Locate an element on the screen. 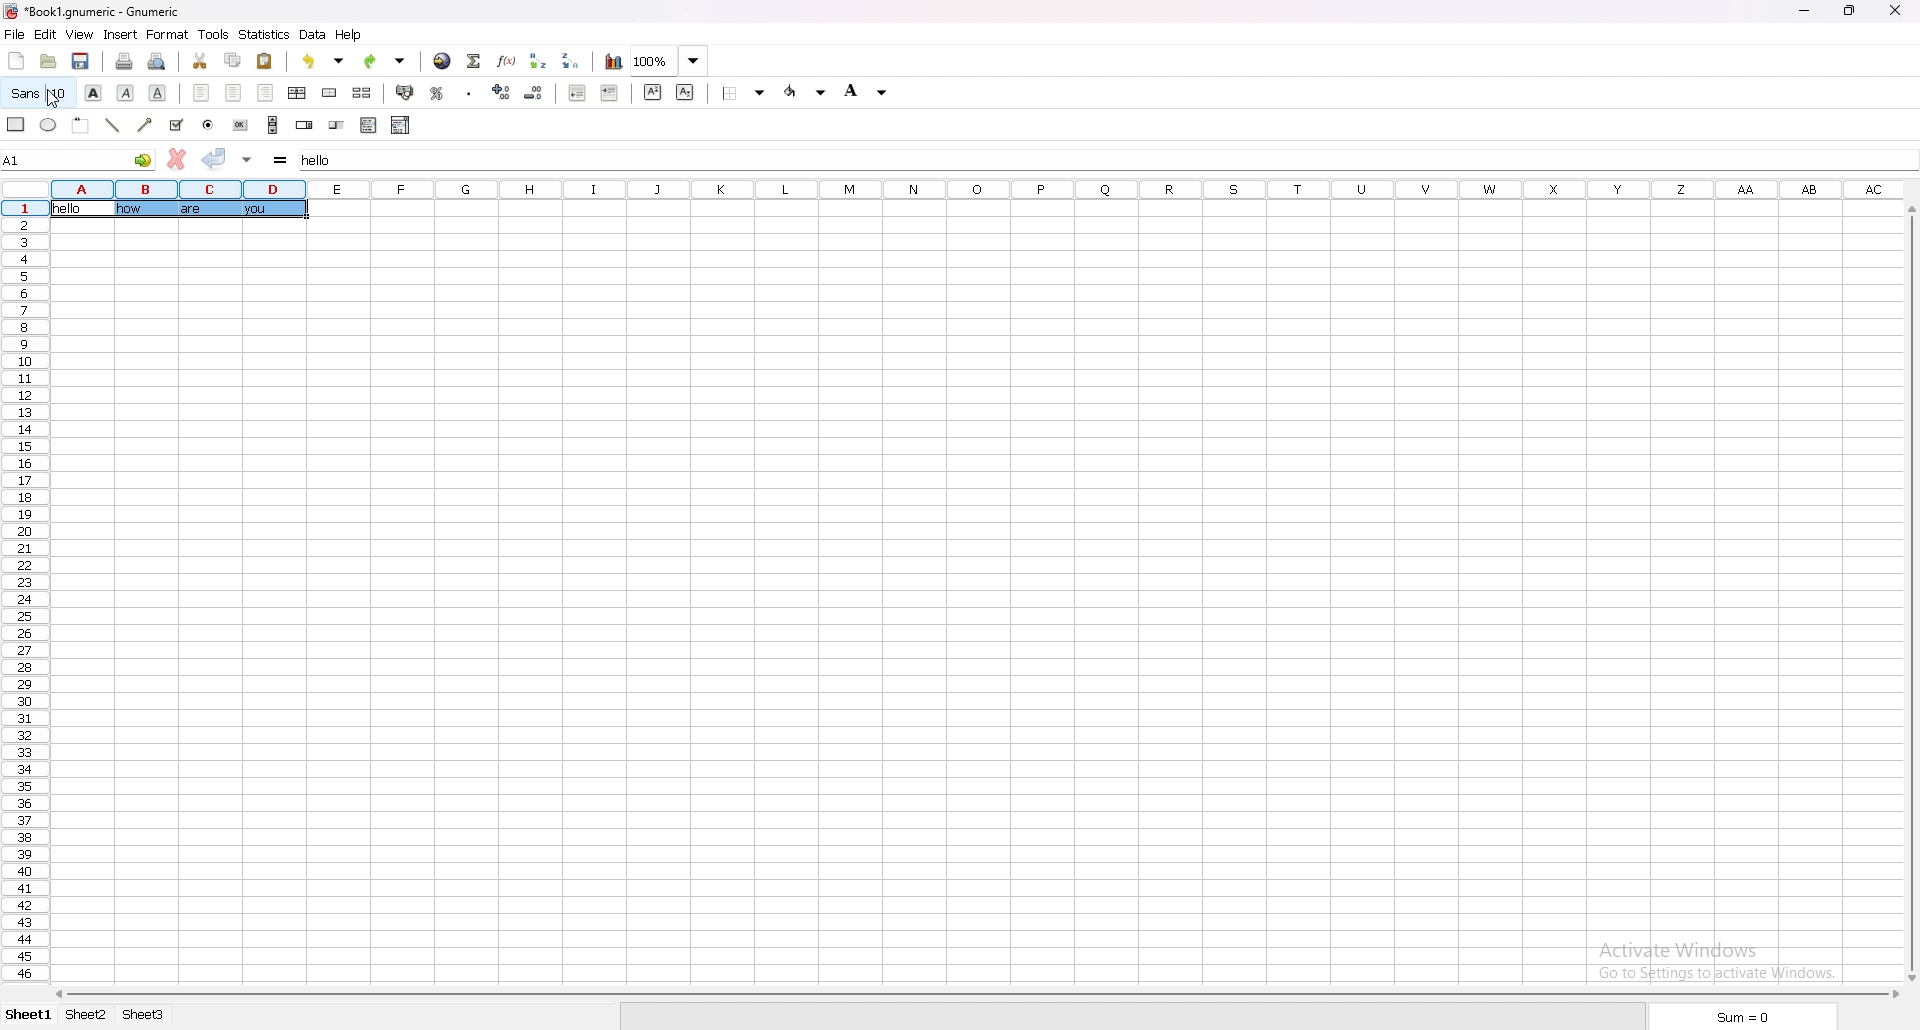 This screenshot has height=1030, width=1920. edit is located at coordinates (46, 33).